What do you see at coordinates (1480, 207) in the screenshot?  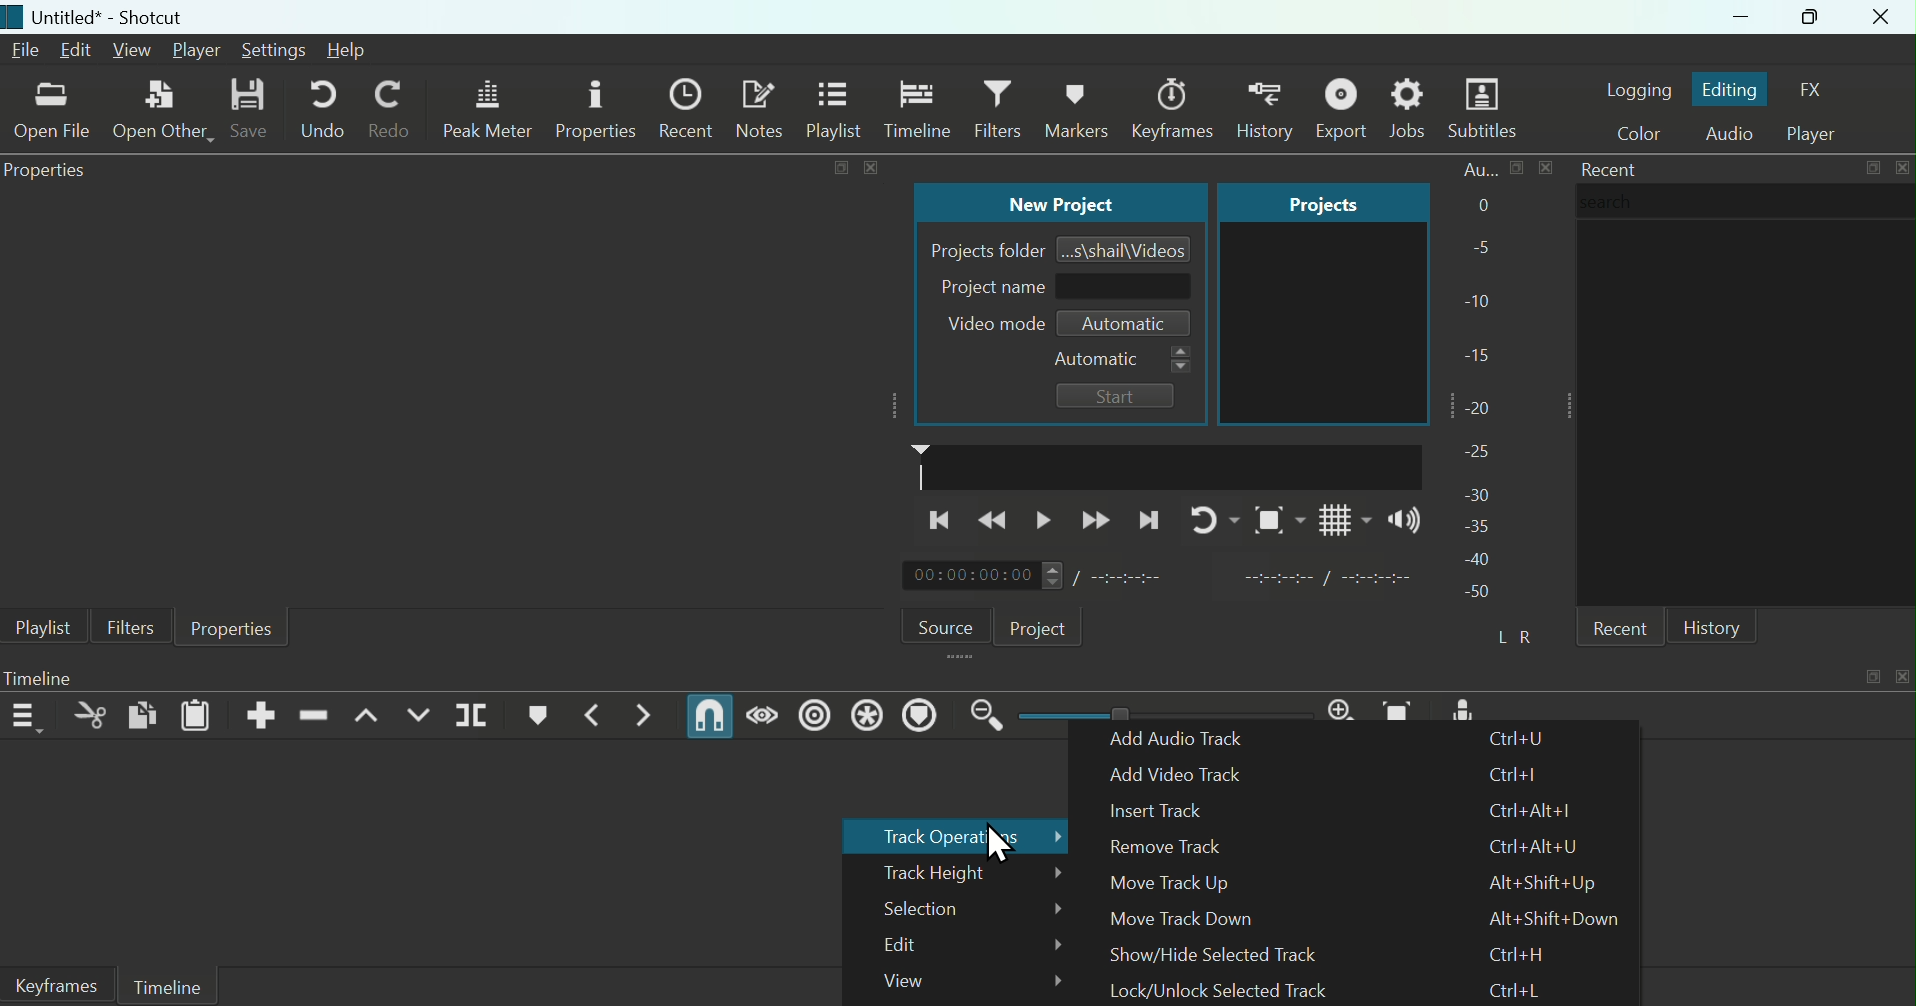 I see `0` at bounding box center [1480, 207].